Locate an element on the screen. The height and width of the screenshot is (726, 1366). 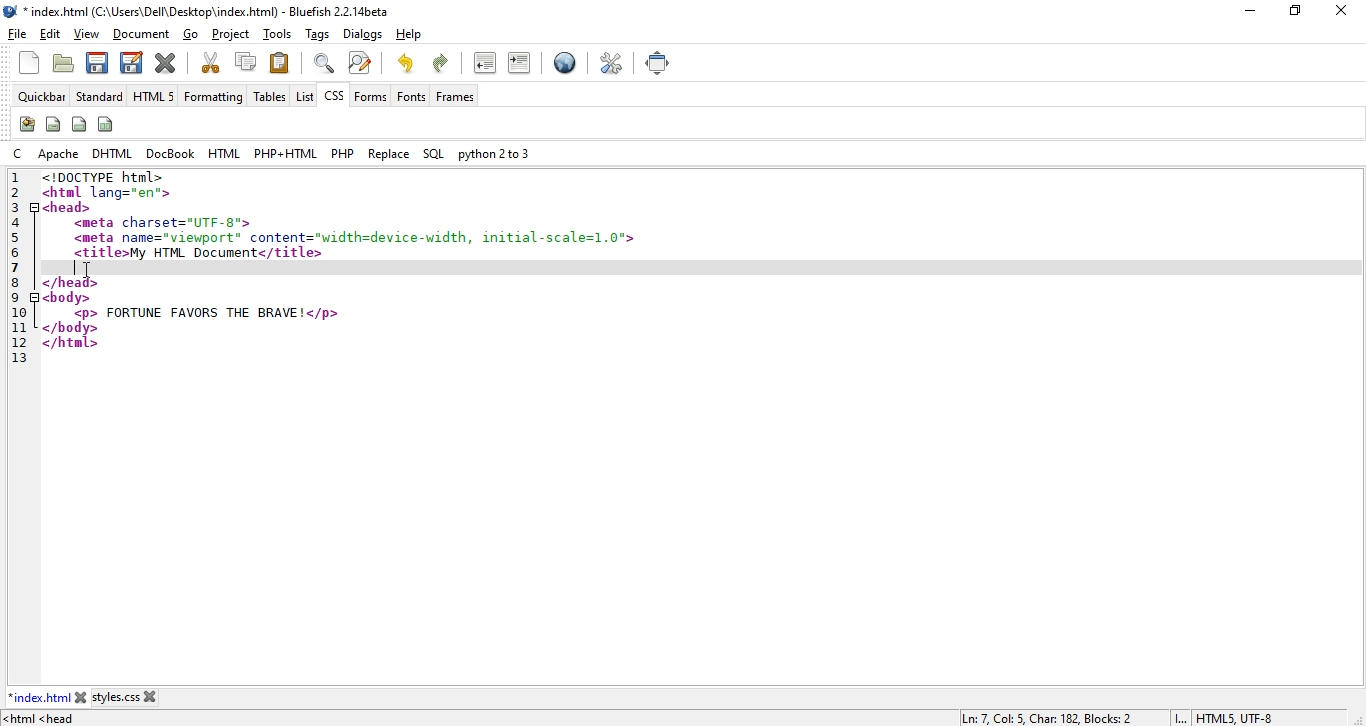
*index.htm!| is located at coordinates (40, 697).